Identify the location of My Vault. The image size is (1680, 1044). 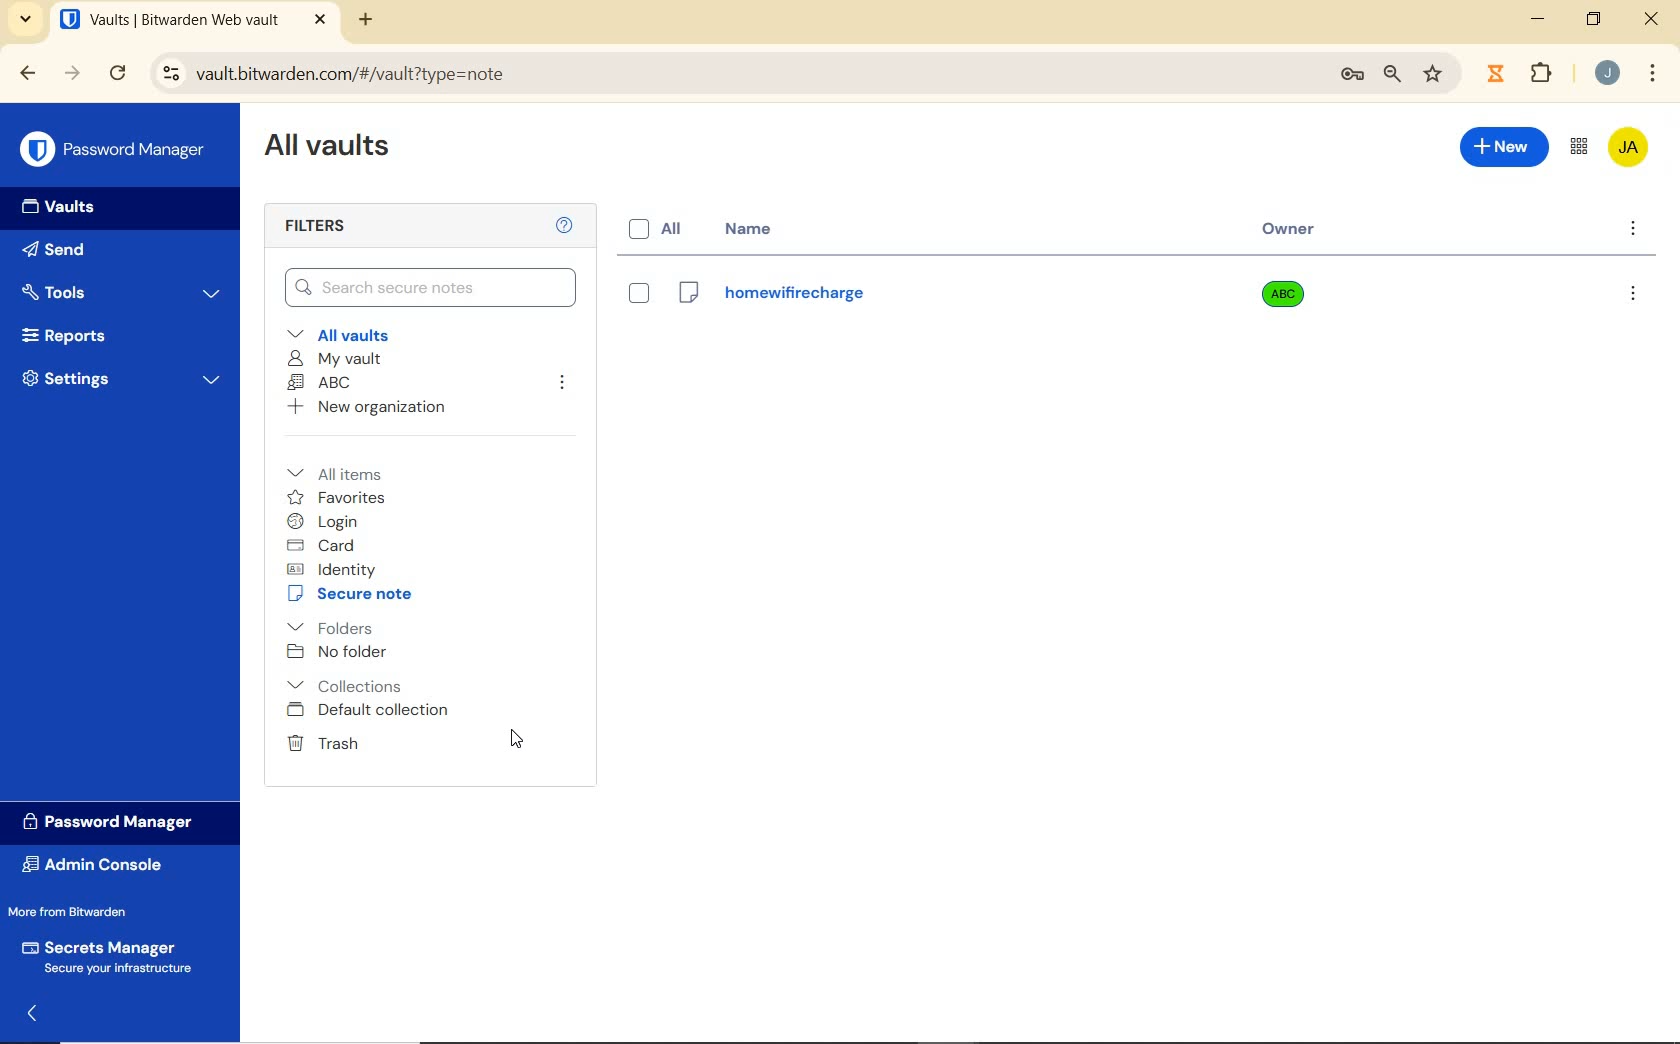
(334, 360).